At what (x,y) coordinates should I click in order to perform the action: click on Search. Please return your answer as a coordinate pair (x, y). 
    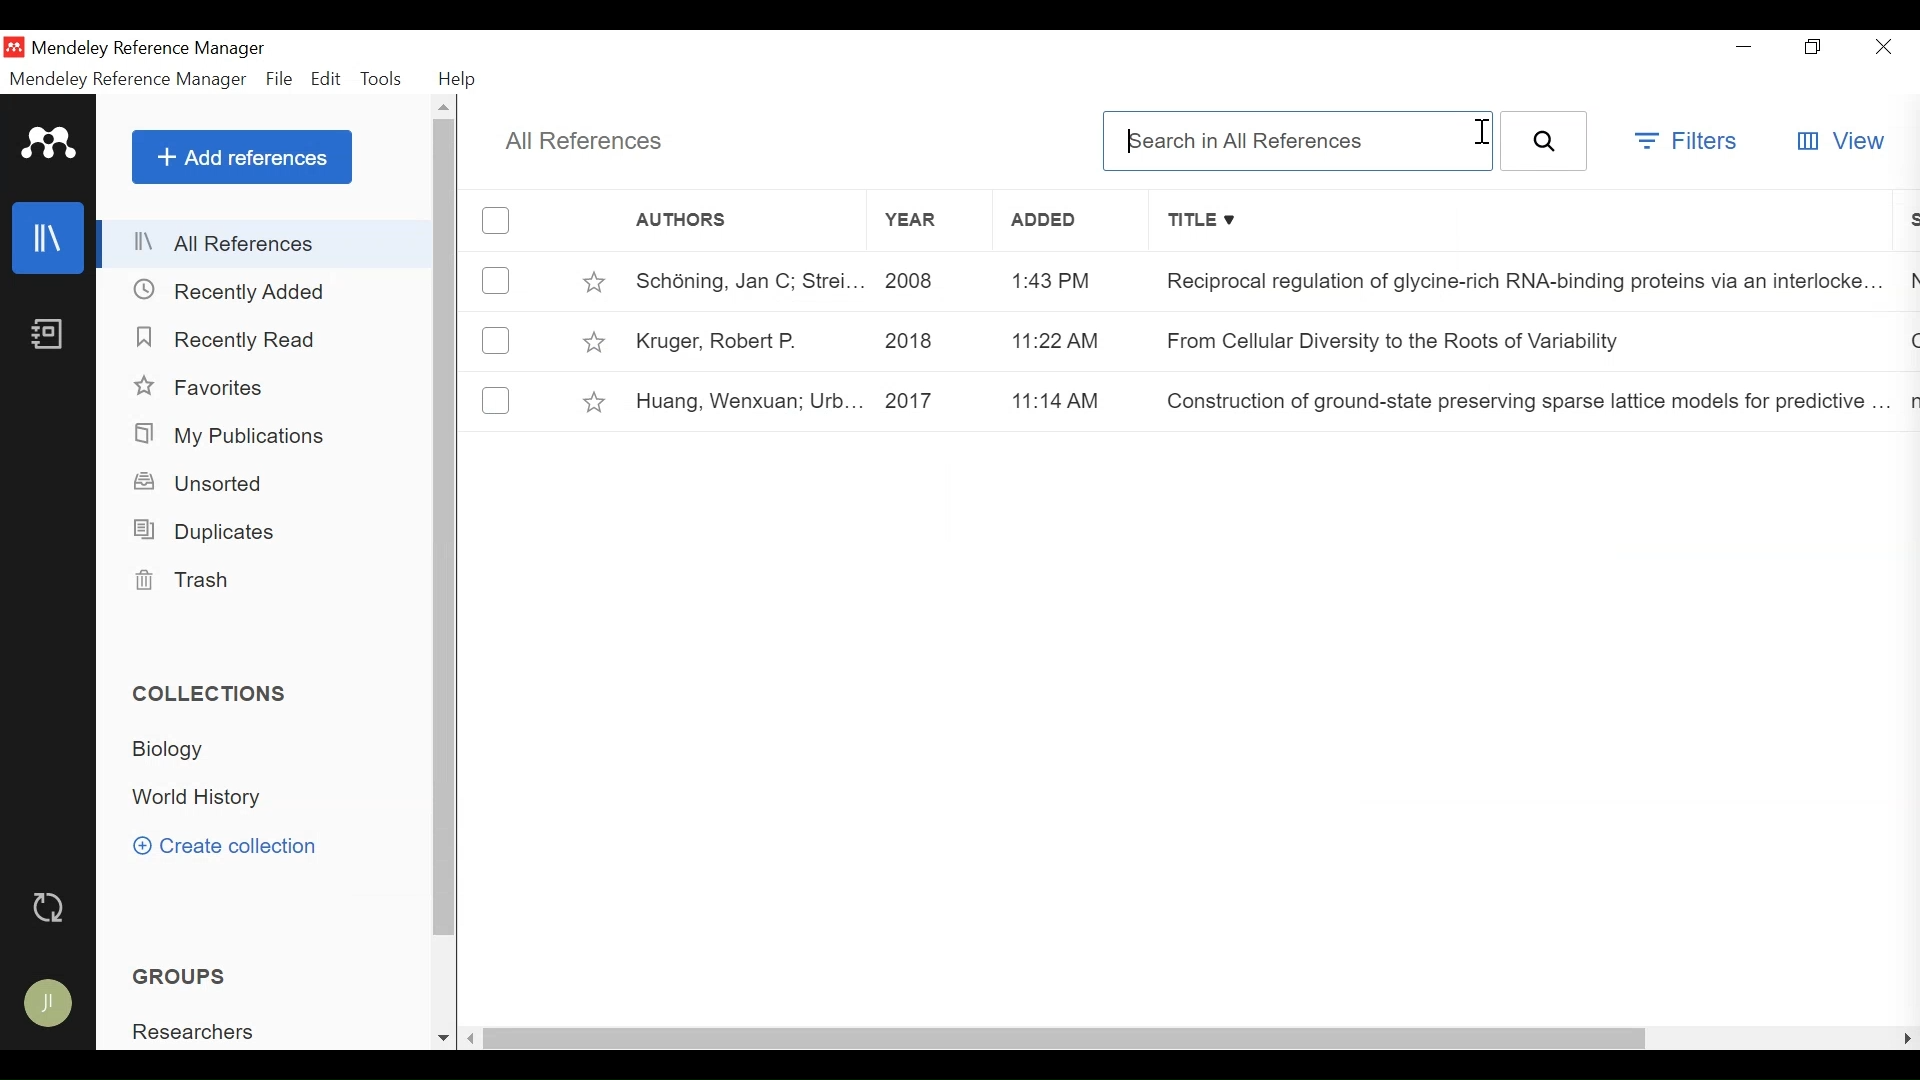
    Looking at the image, I should click on (1544, 140).